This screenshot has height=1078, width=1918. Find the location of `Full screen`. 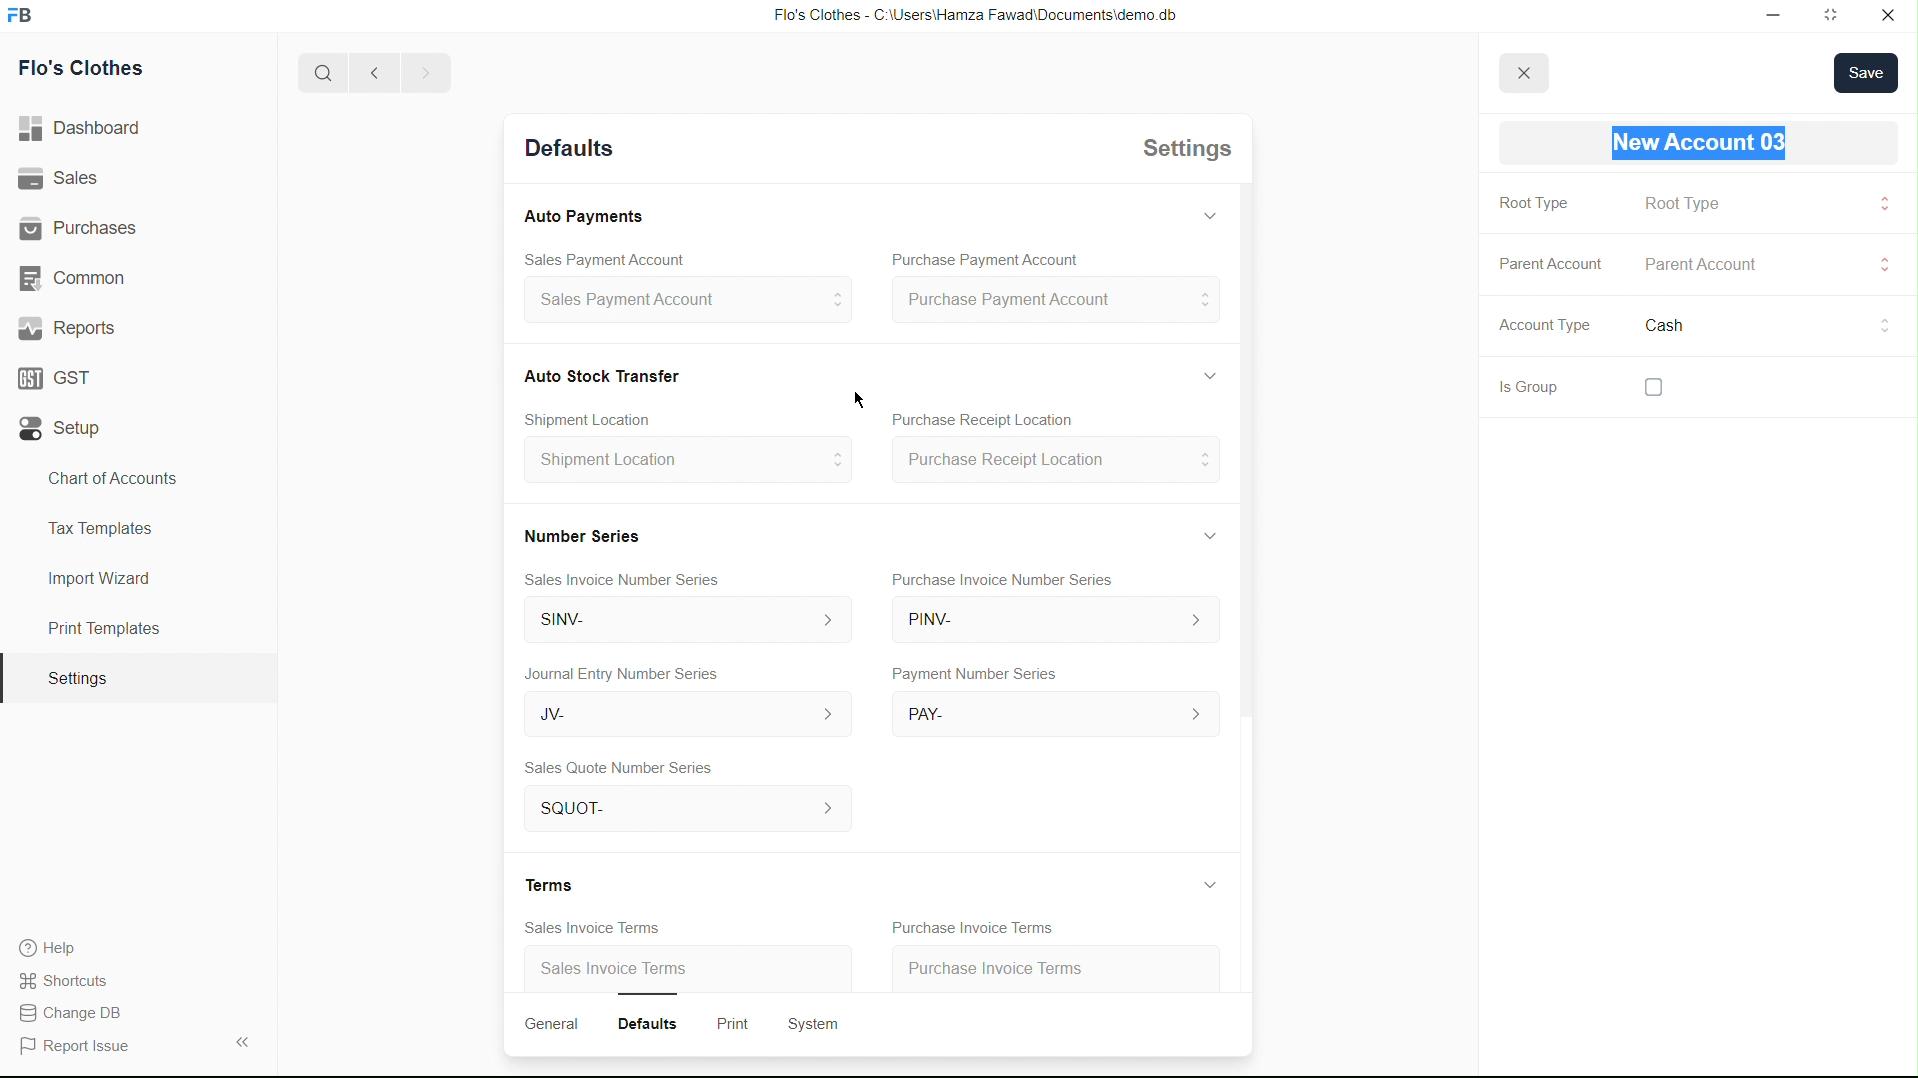

Full screen is located at coordinates (1832, 17).